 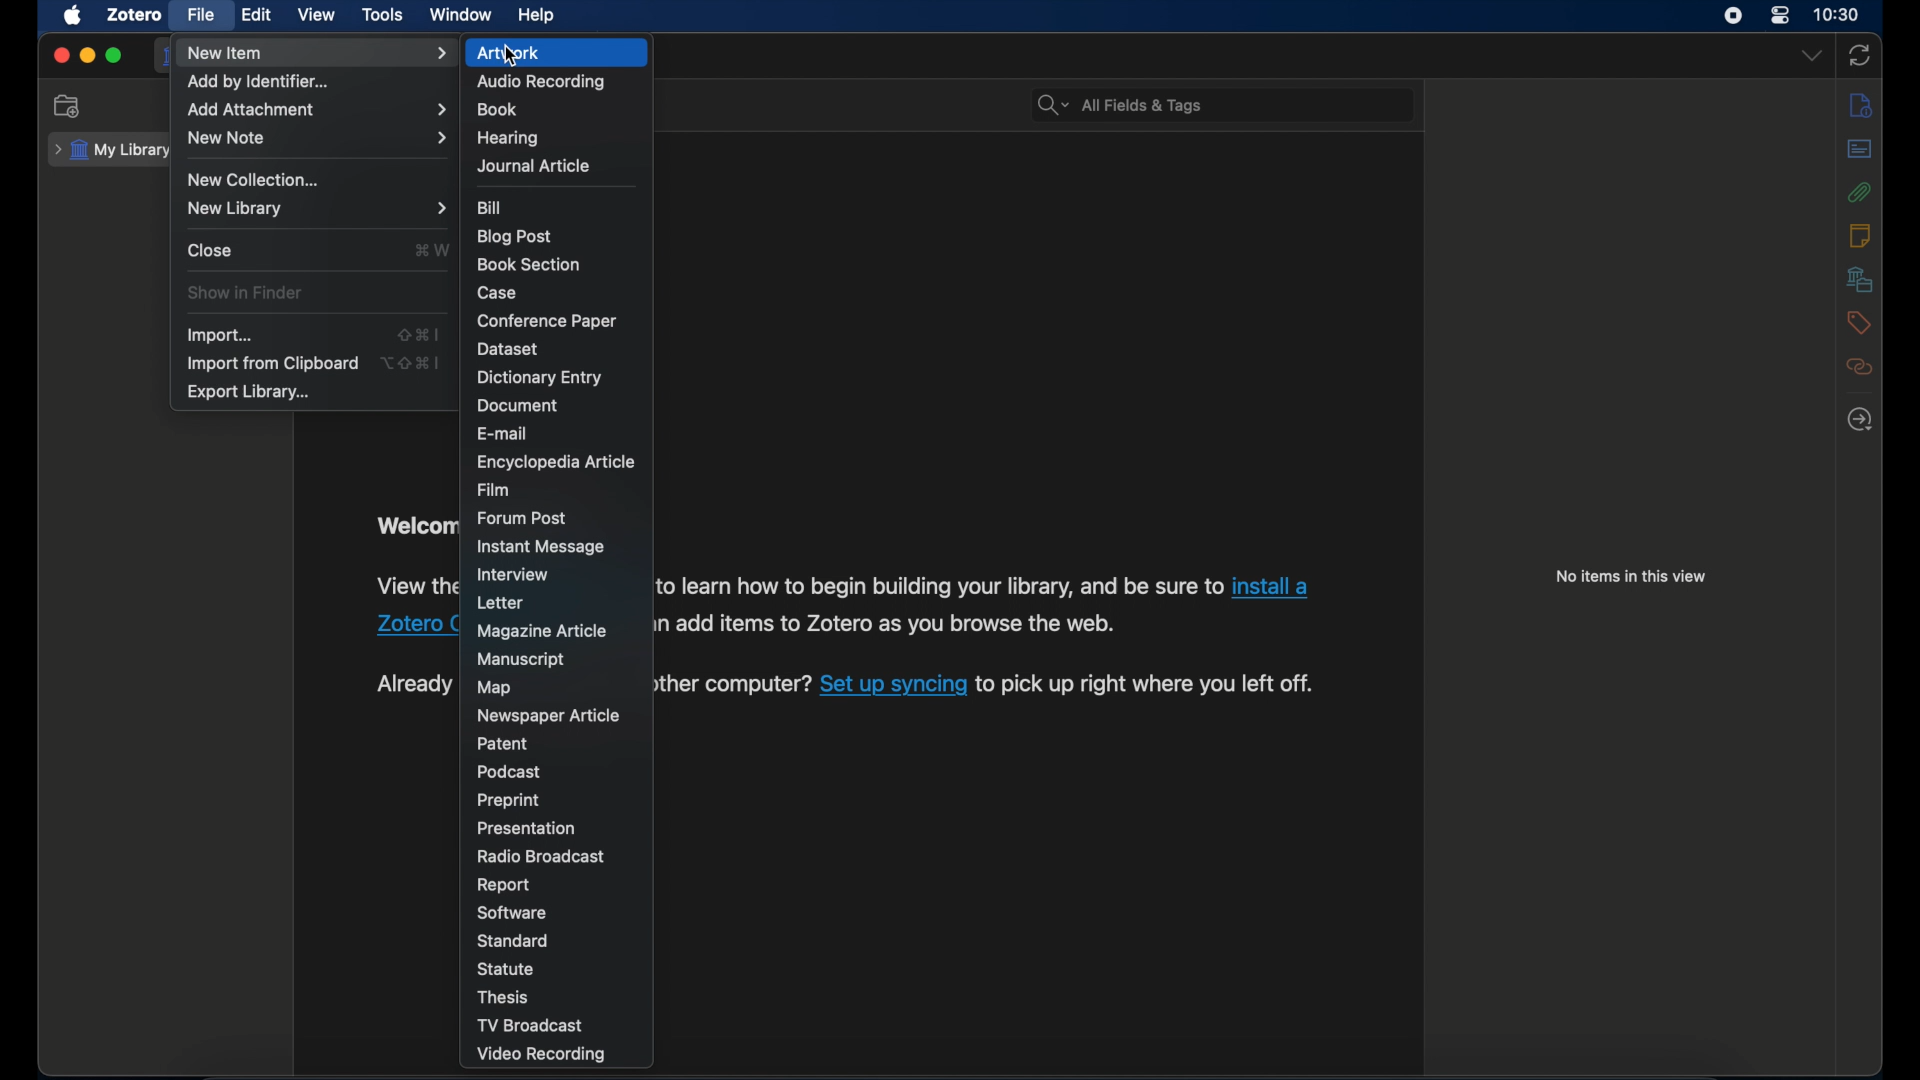 What do you see at coordinates (1273, 583) in the screenshot?
I see `install a` at bounding box center [1273, 583].